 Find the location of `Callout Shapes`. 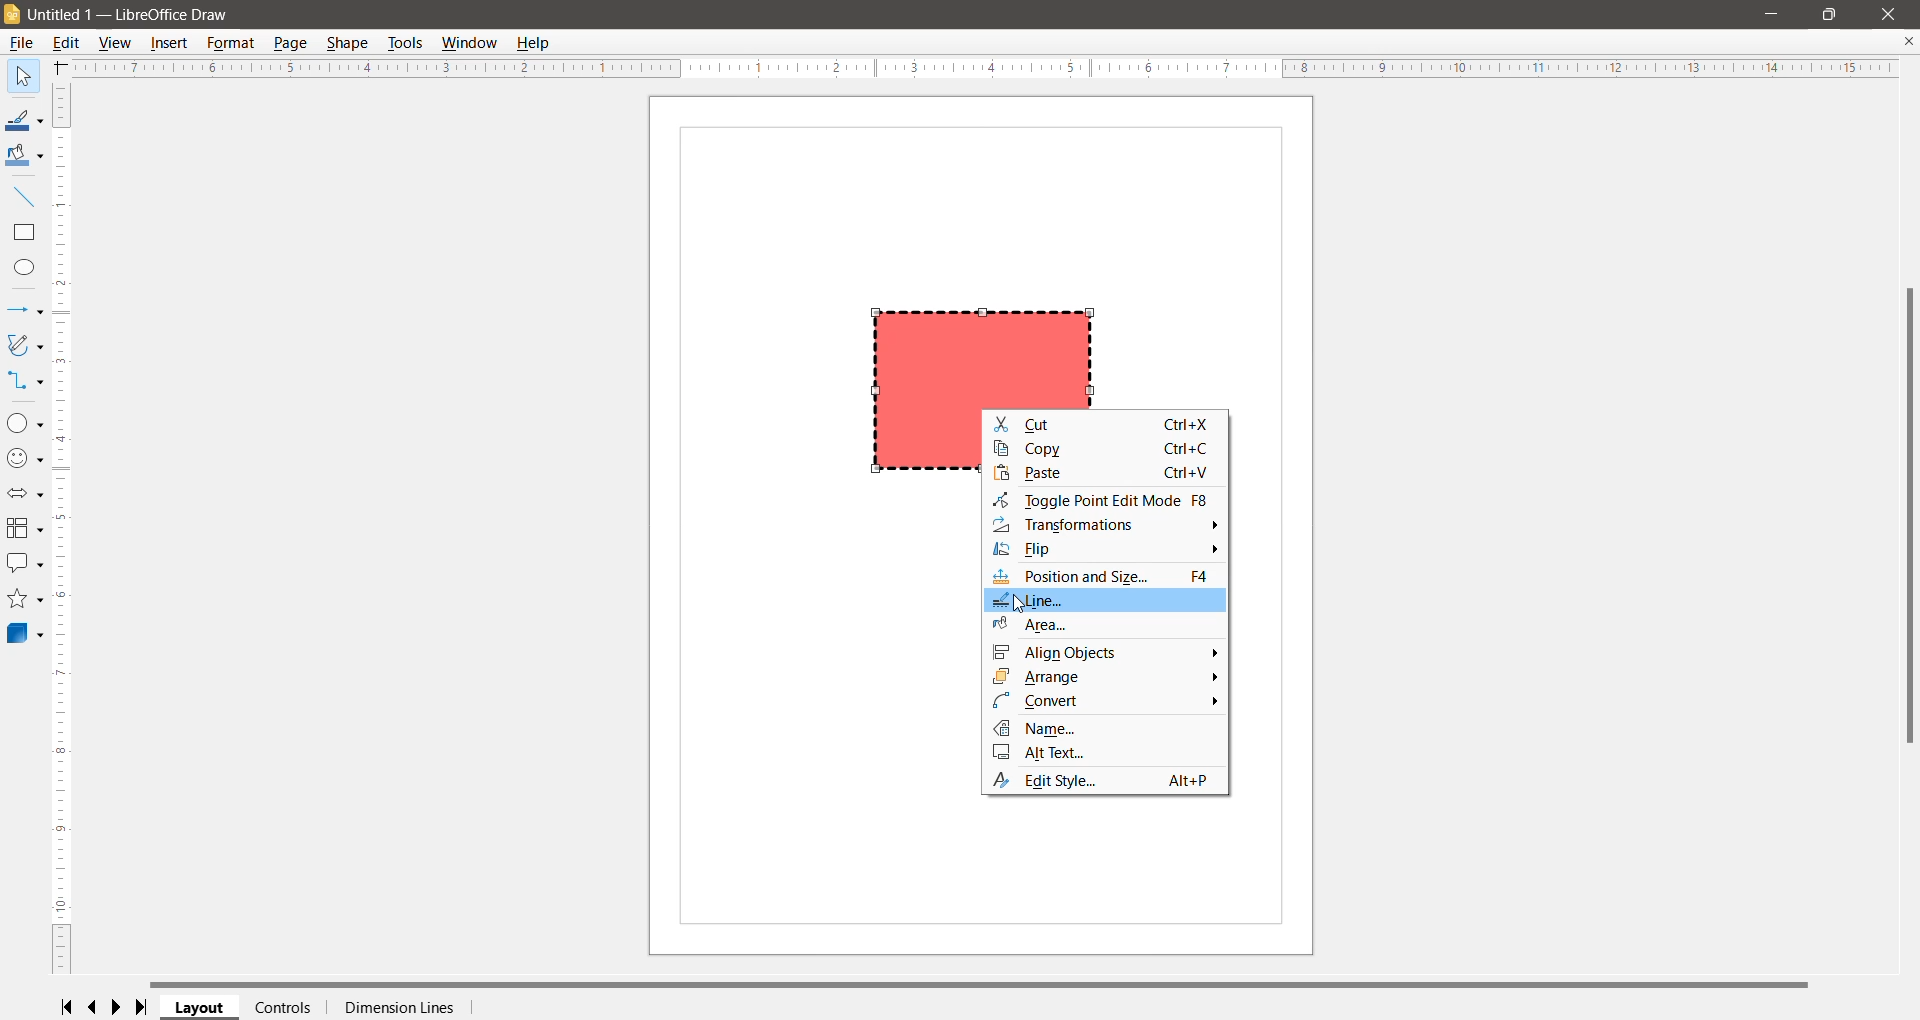

Callout Shapes is located at coordinates (25, 563).